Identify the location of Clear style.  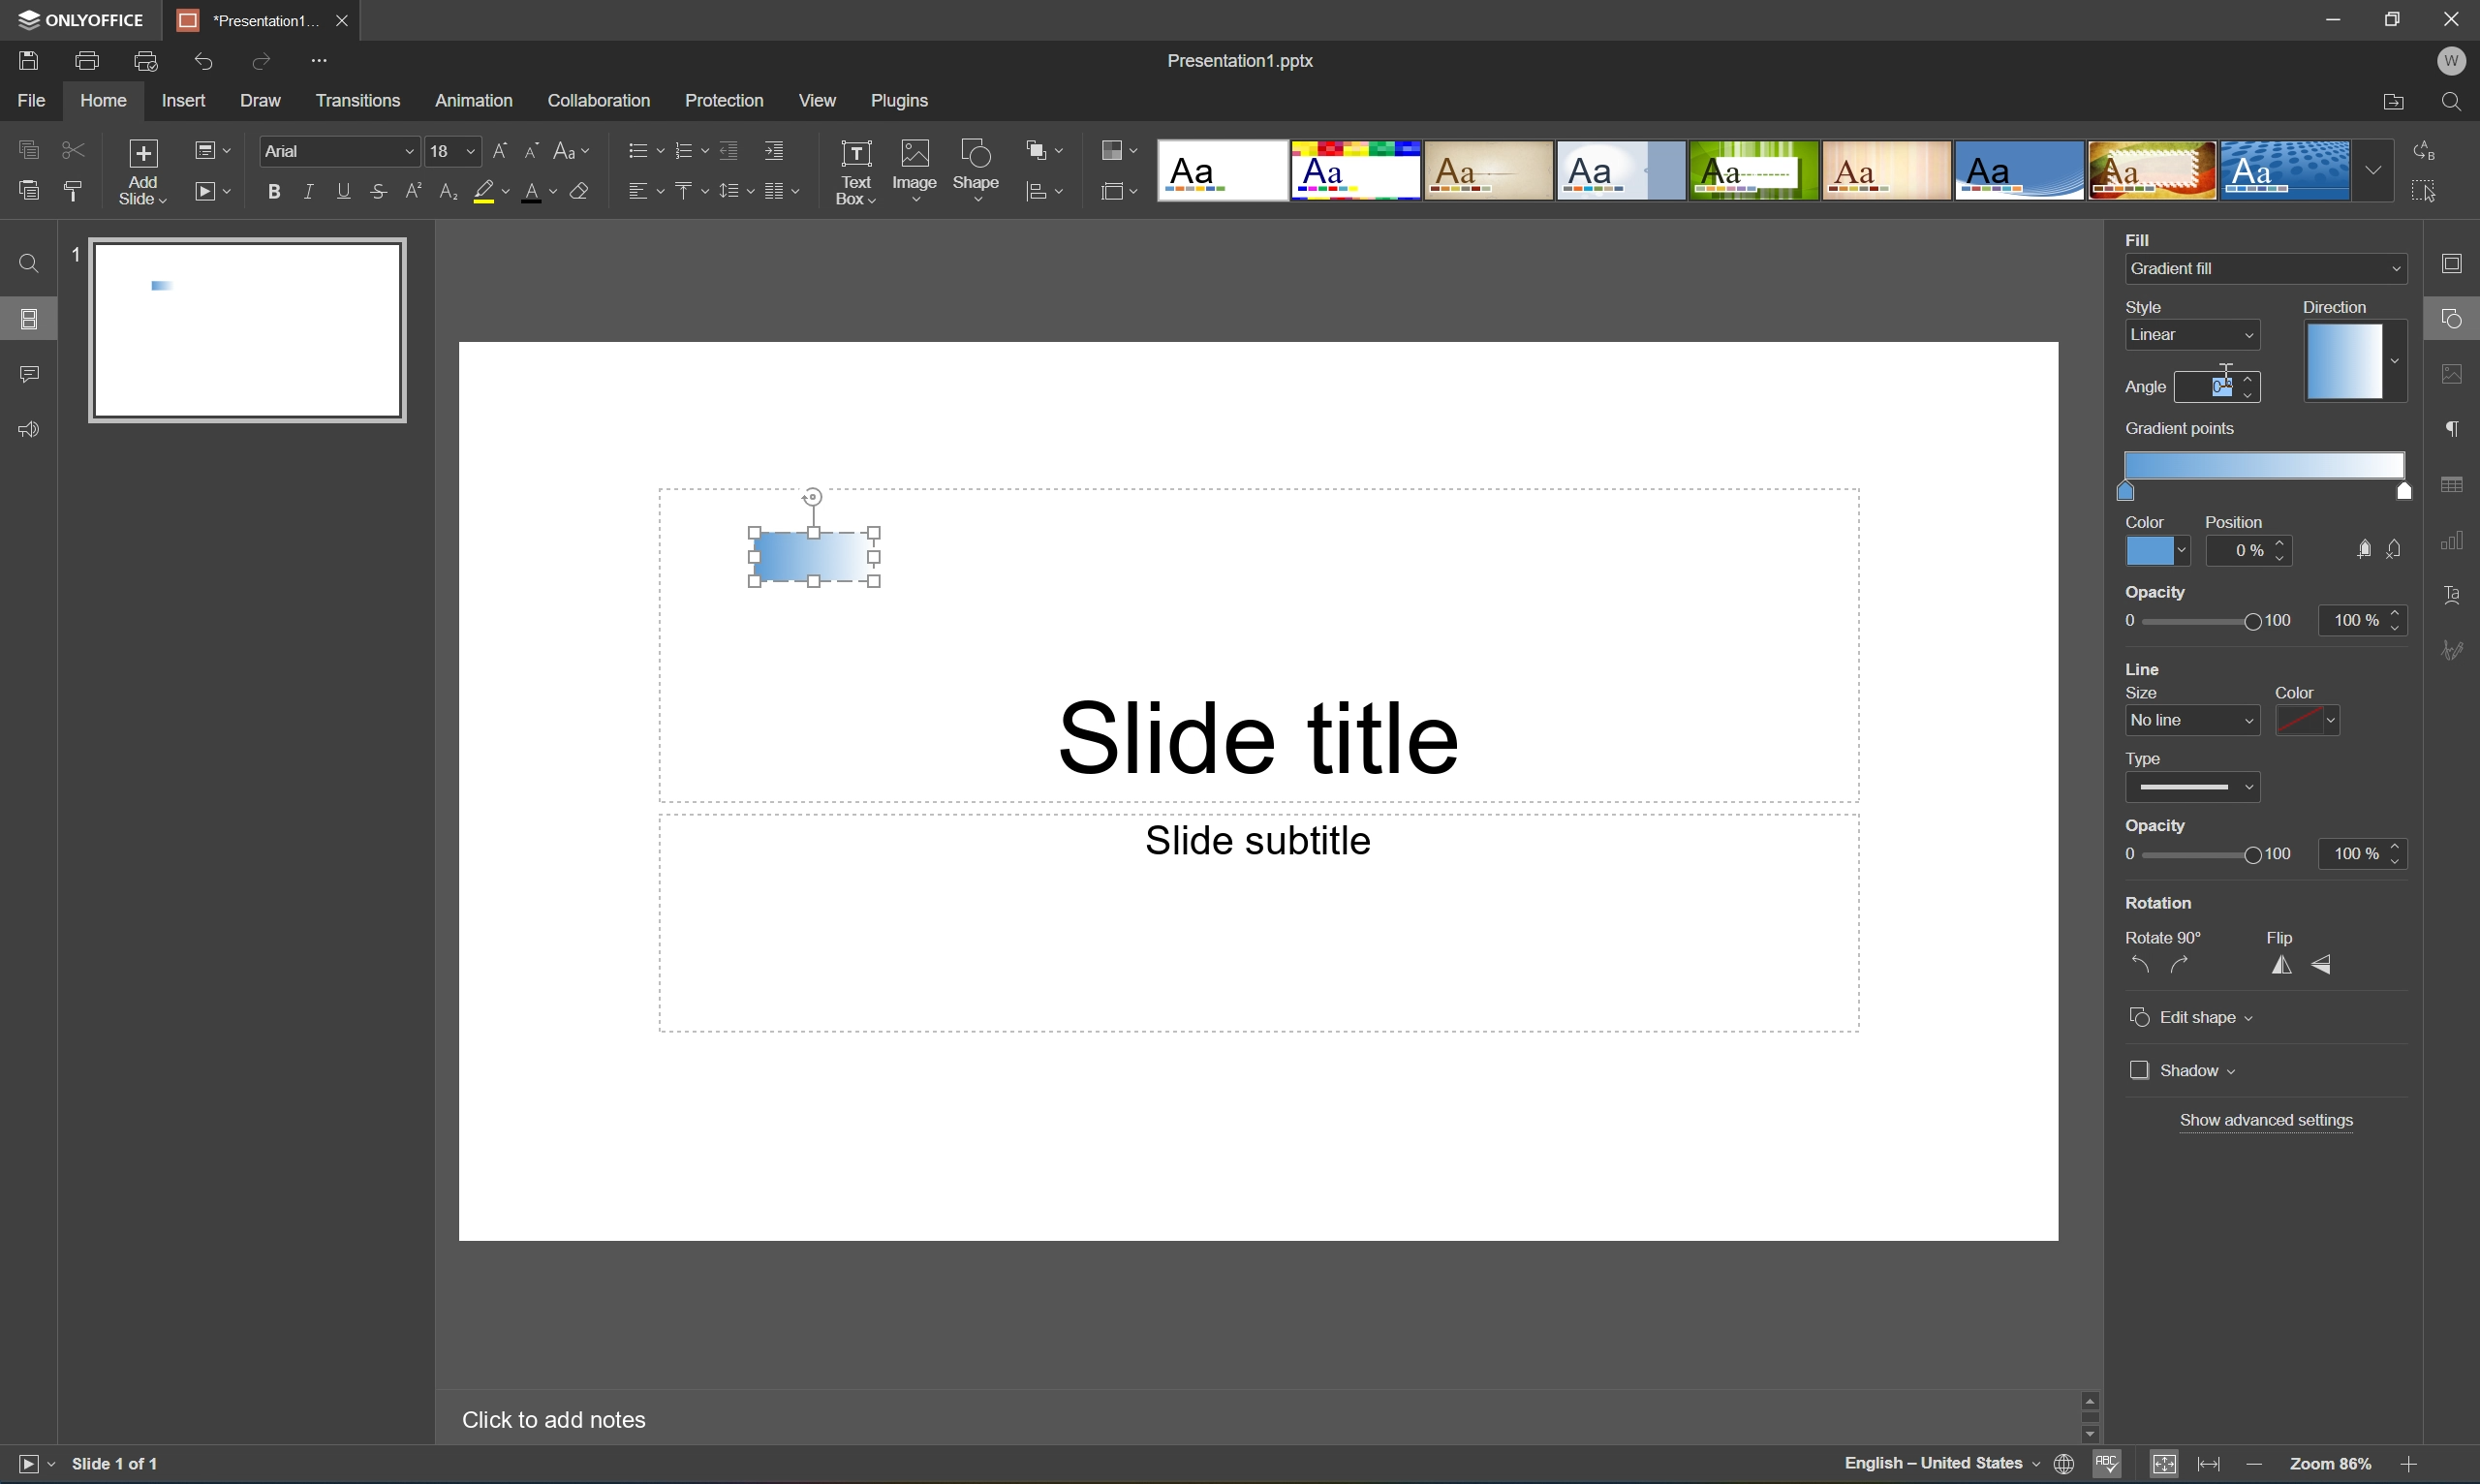
(580, 189).